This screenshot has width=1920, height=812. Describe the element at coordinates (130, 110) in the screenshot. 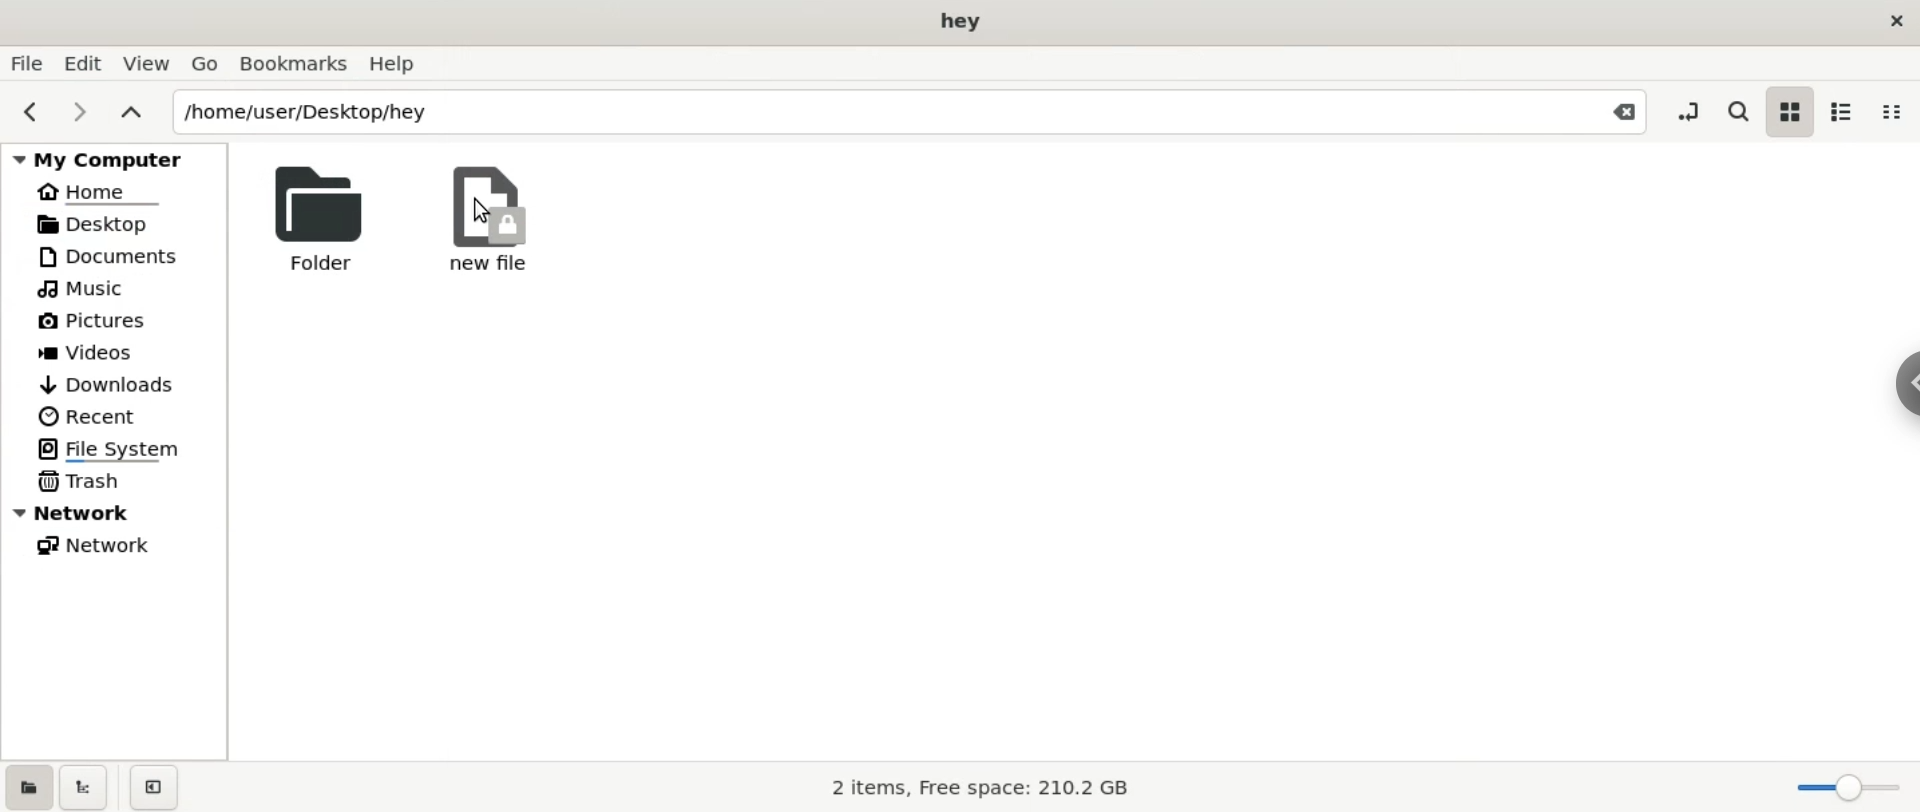

I see `parent folders` at that location.